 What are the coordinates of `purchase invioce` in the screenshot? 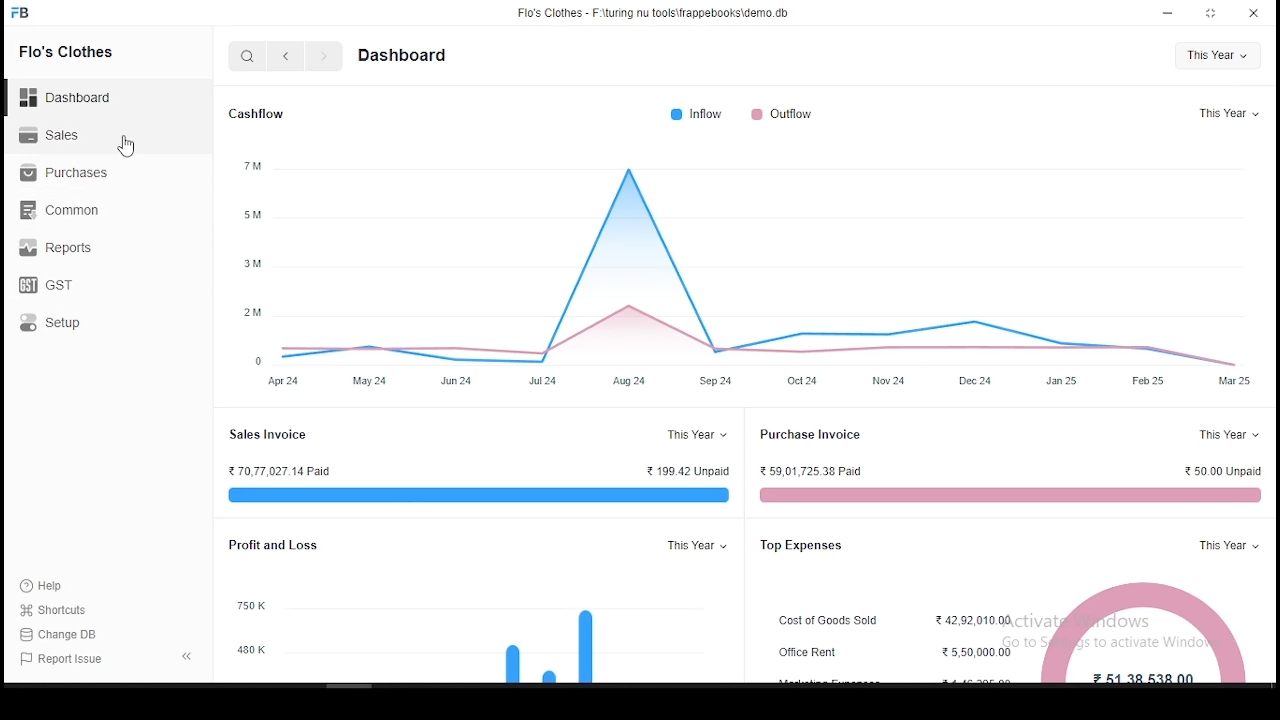 It's located at (815, 436).